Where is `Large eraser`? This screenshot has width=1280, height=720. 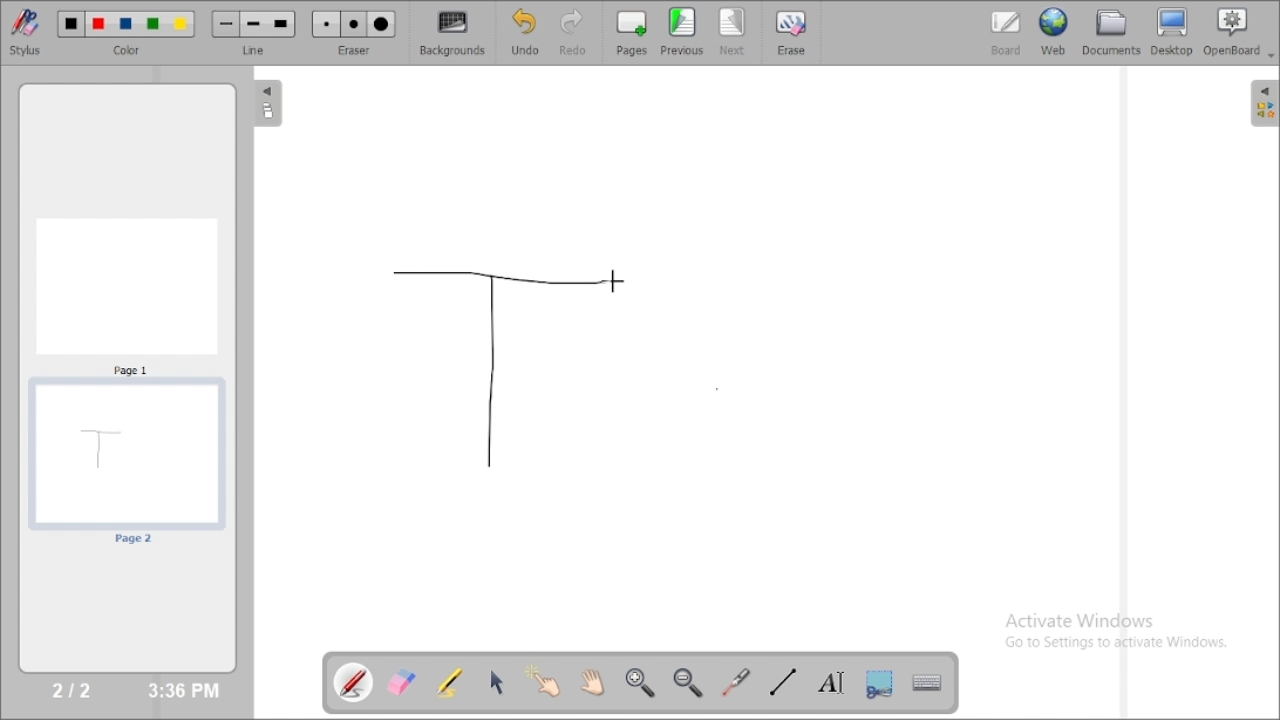 Large eraser is located at coordinates (382, 25).